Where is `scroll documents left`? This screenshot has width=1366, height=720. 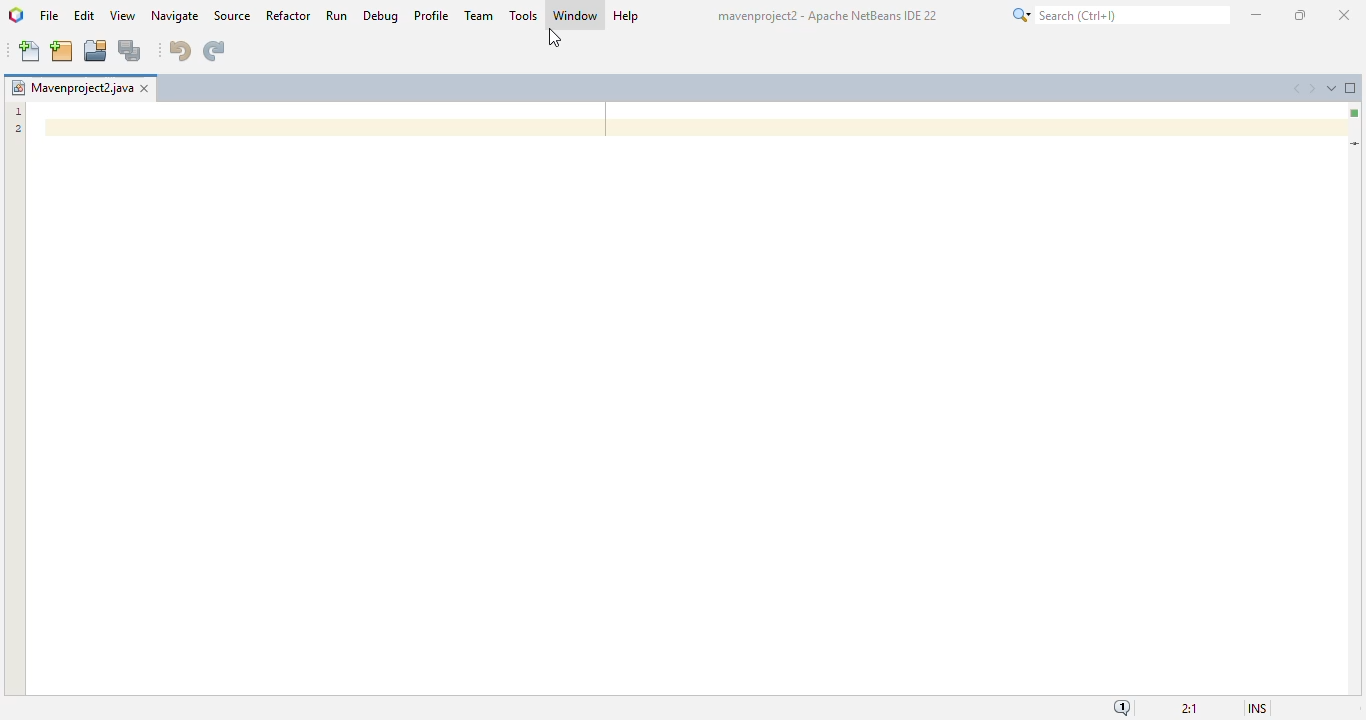
scroll documents left is located at coordinates (1298, 89).